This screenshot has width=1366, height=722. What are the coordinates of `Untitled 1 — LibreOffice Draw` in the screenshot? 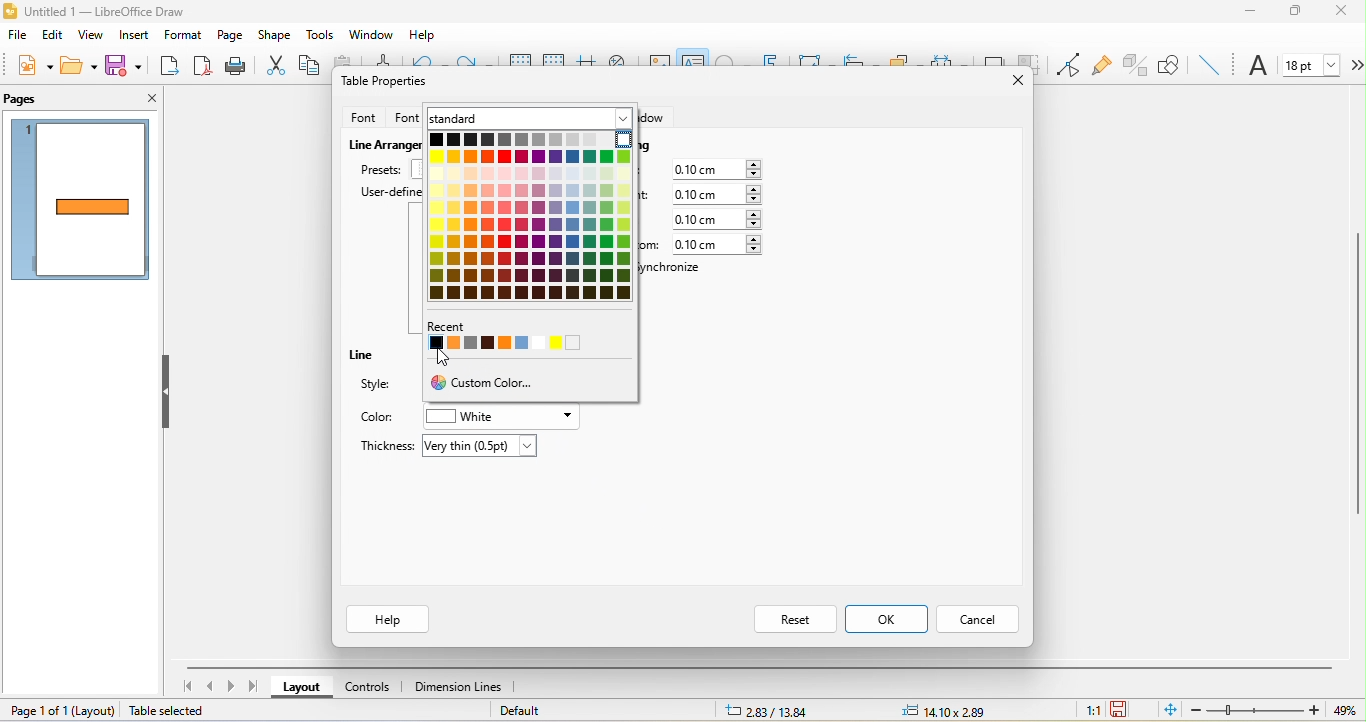 It's located at (93, 9).